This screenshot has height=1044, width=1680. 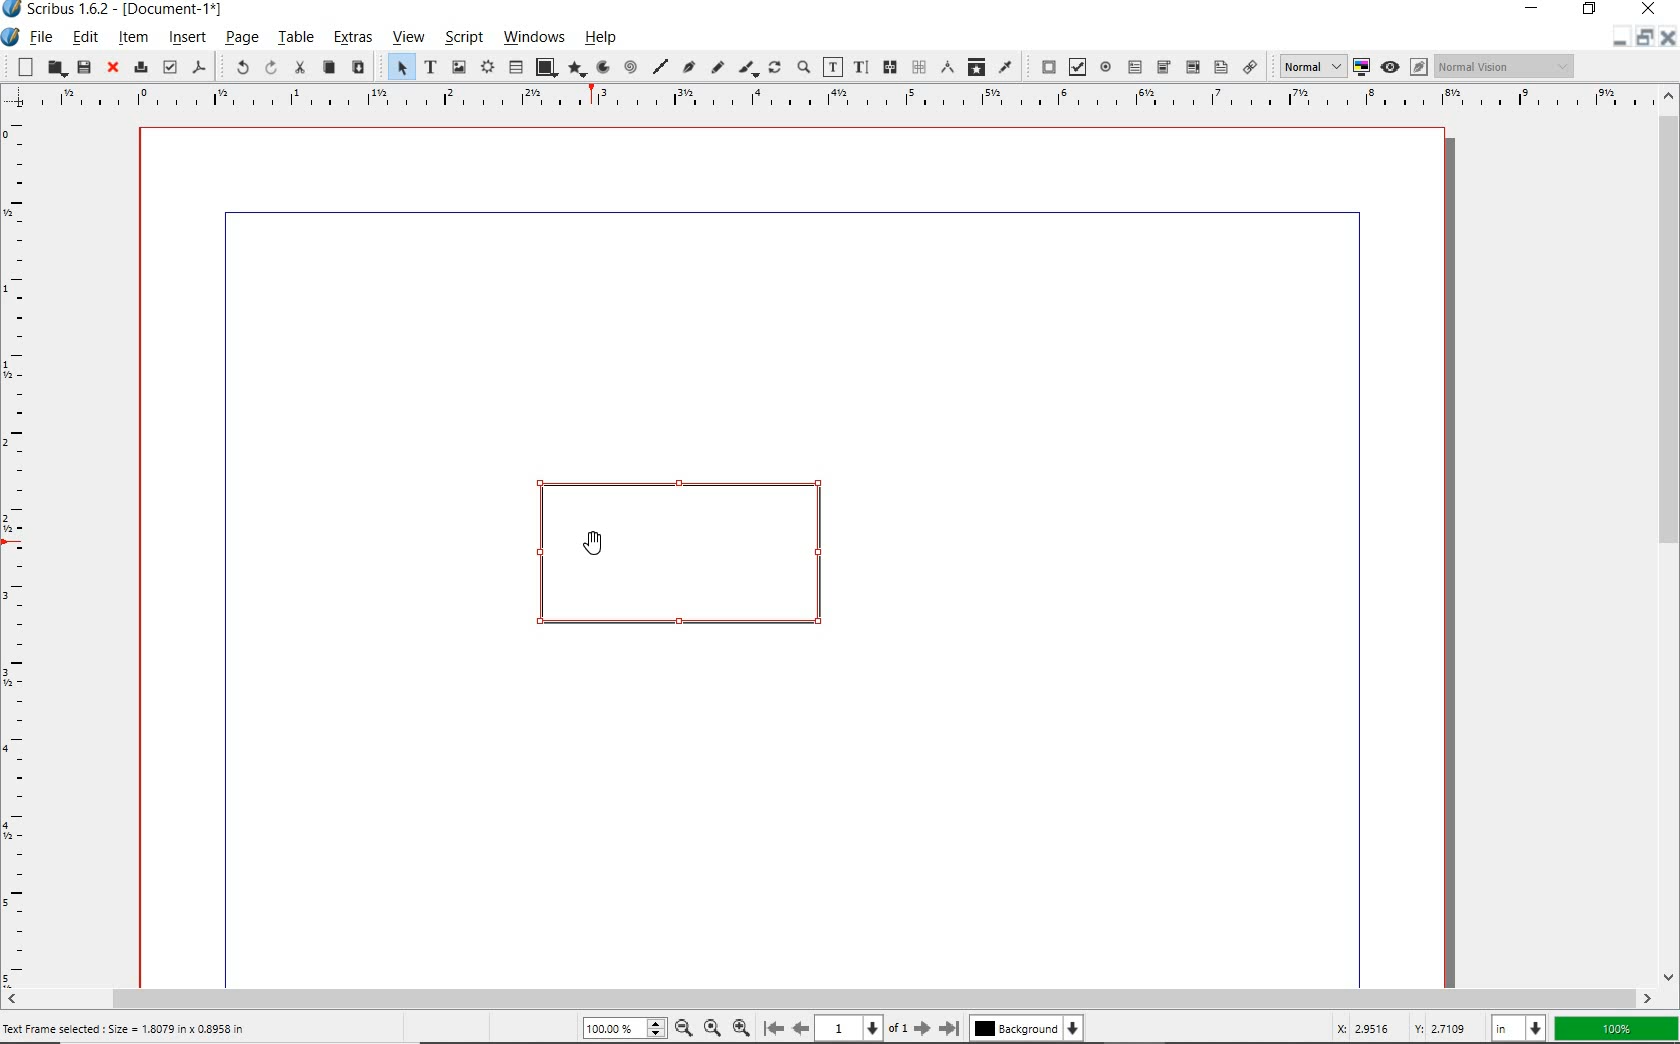 What do you see at coordinates (832, 69) in the screenshot?
I see `edit contents of frame` at bounding box center [832, 69].